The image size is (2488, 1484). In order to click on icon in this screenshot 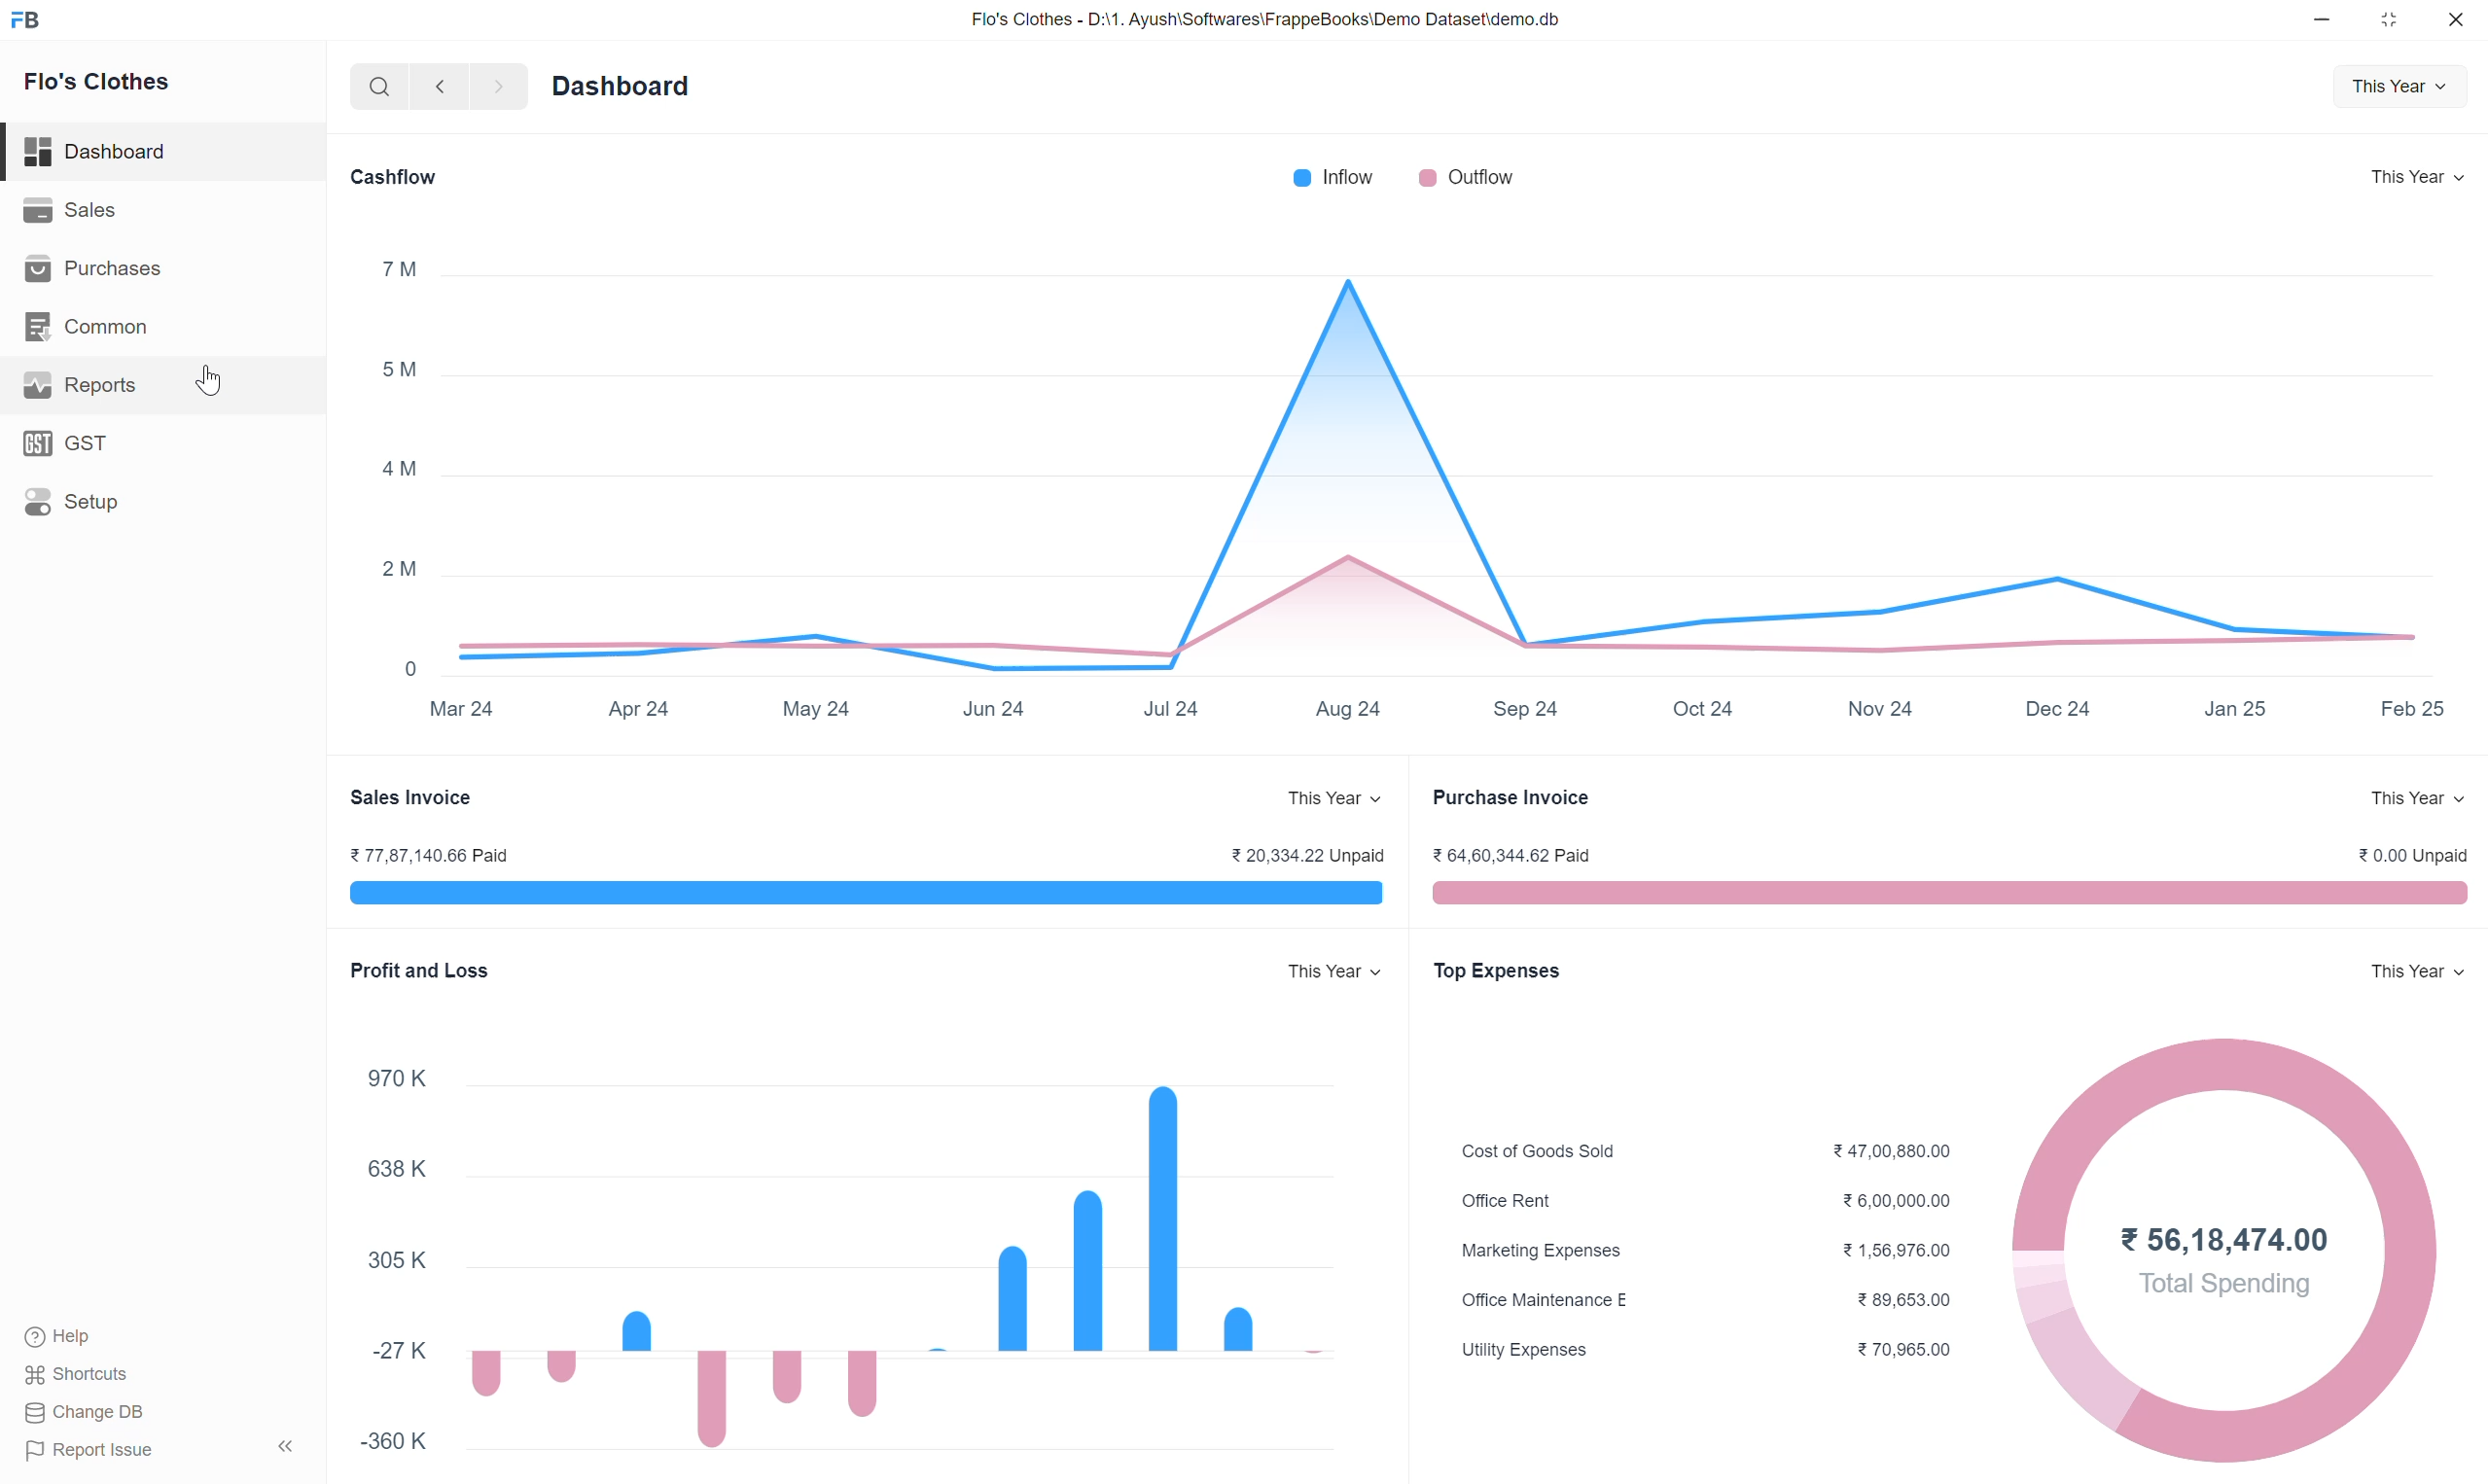, I will do `click(27, 23)`.